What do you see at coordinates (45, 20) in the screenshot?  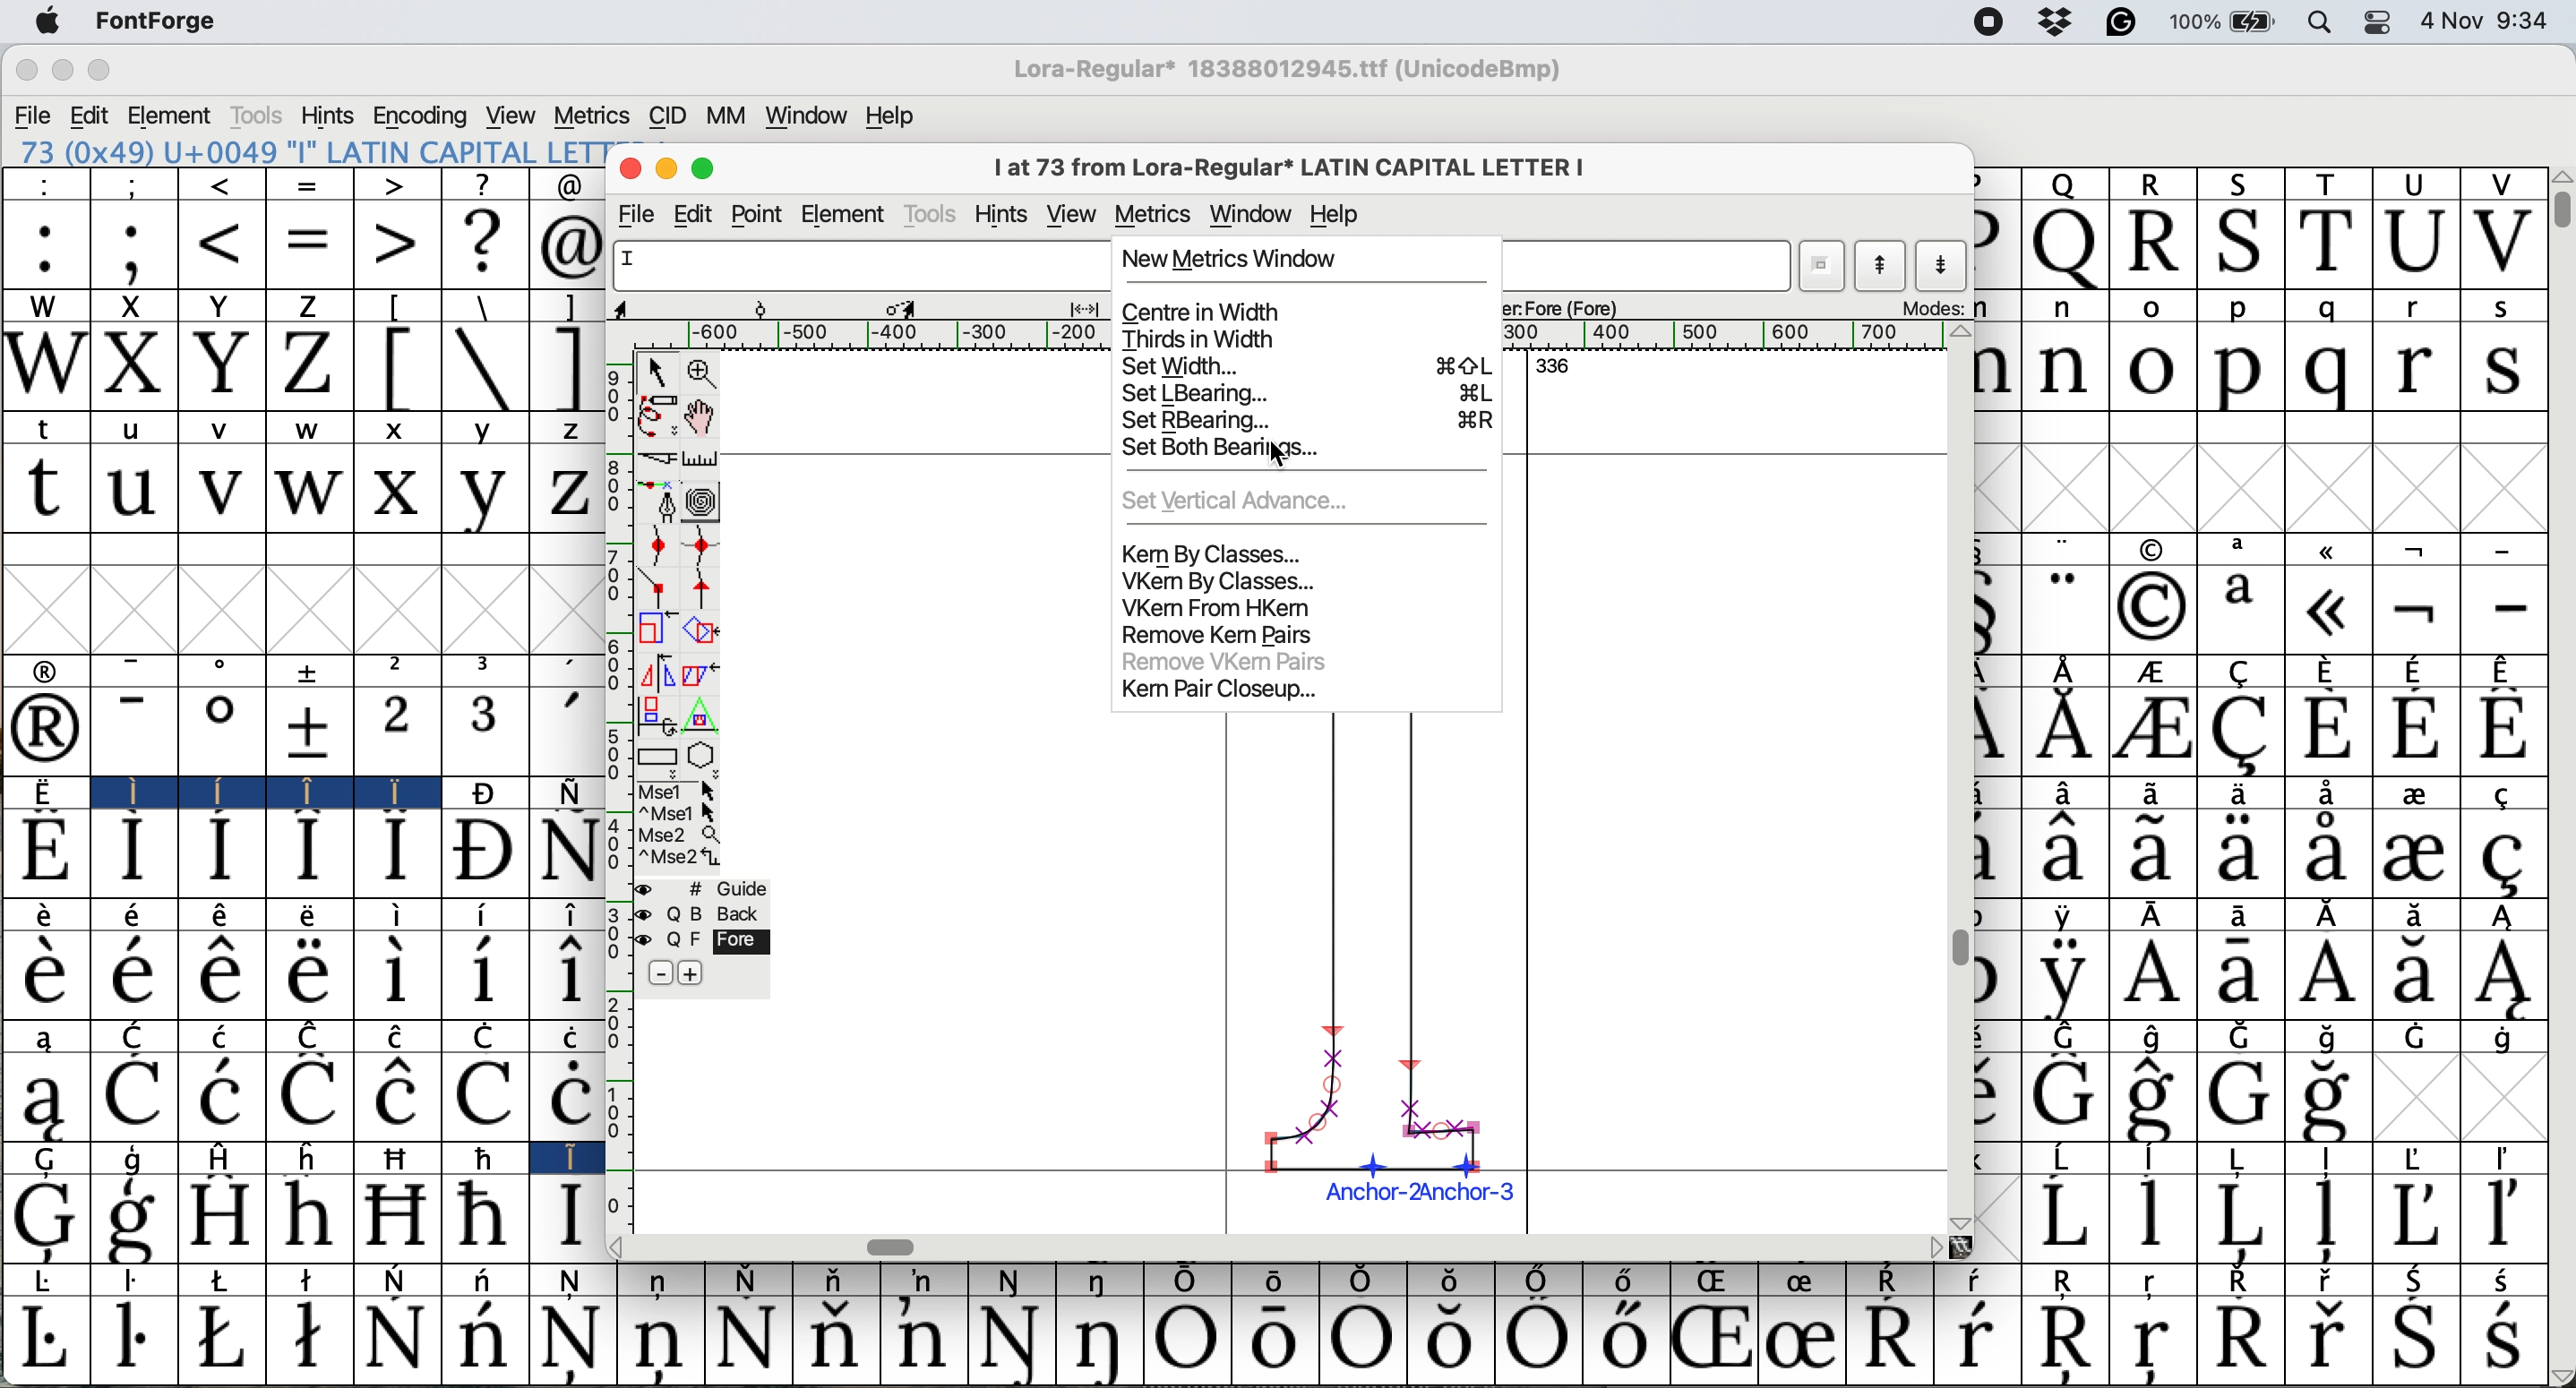 I see `system logo` at bounding box center [45, 20].